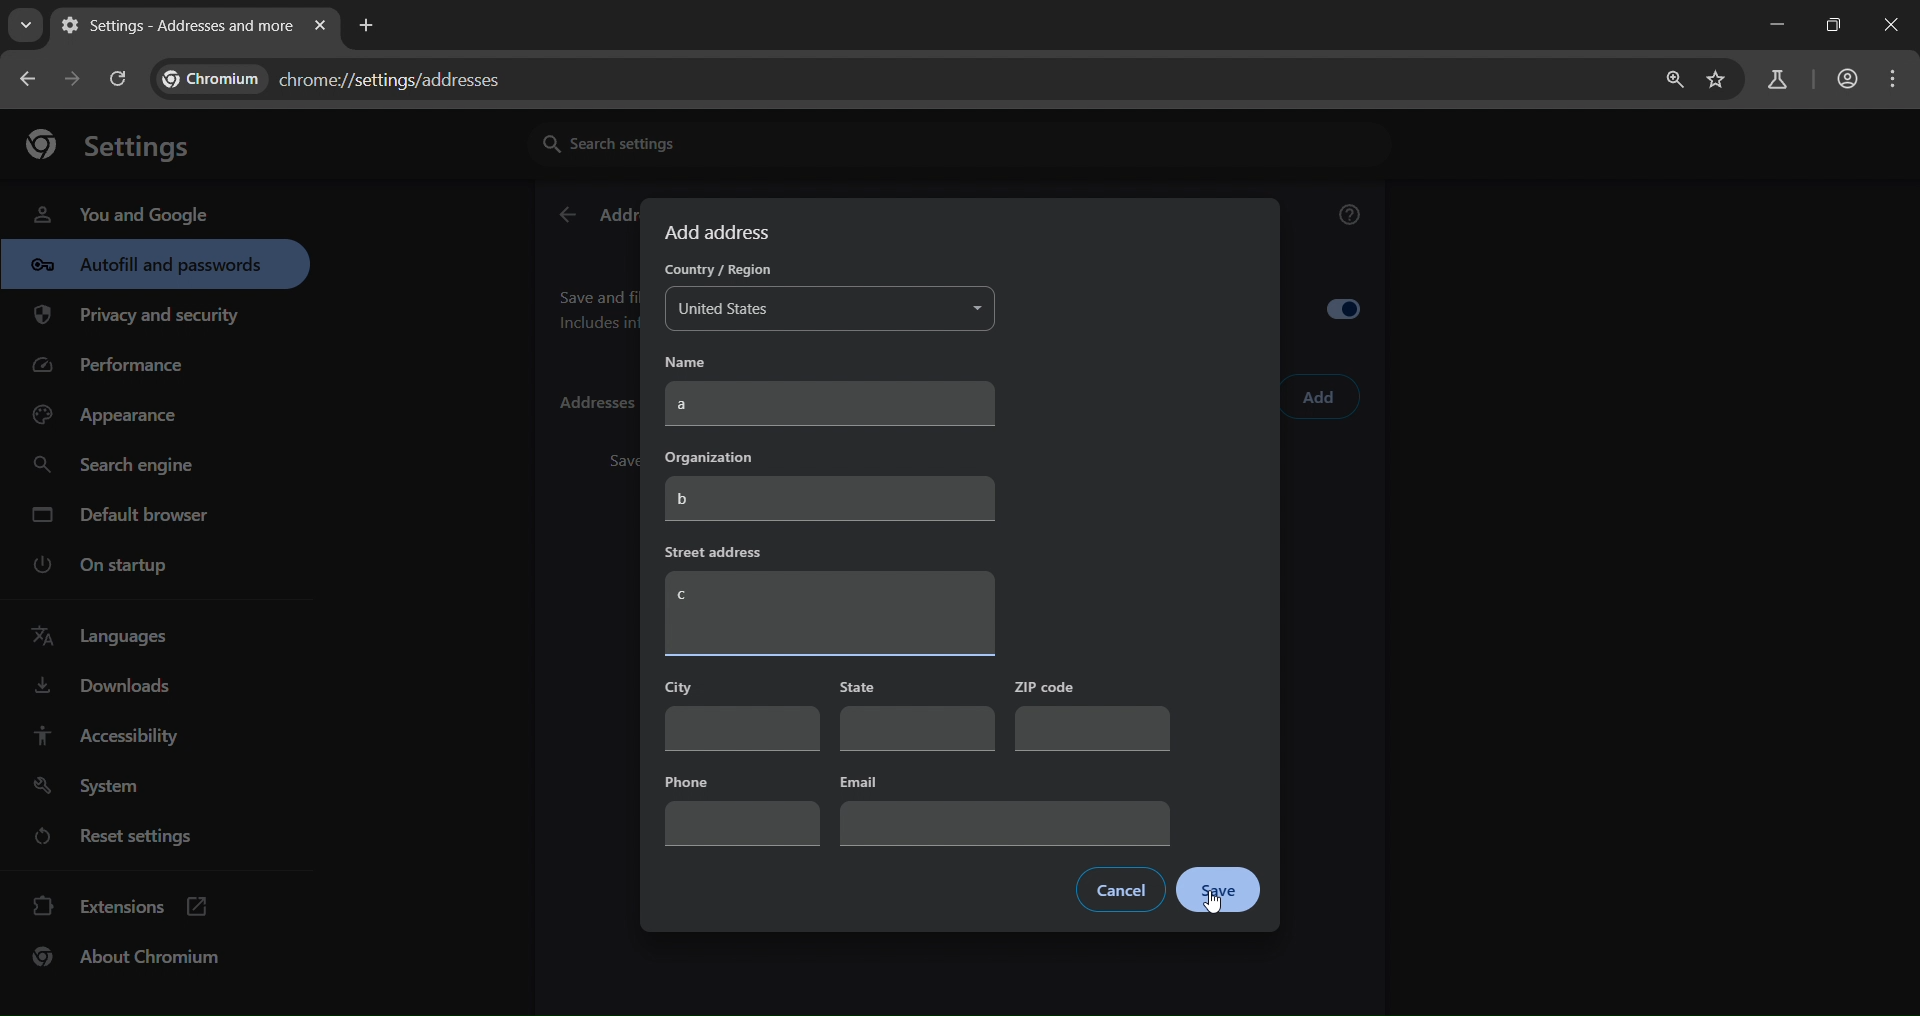 The height and width of the screenshot is (1016, 1920). Describe the element at coordinates (124, 518) in the screenshot. I see `default engine` at that location.